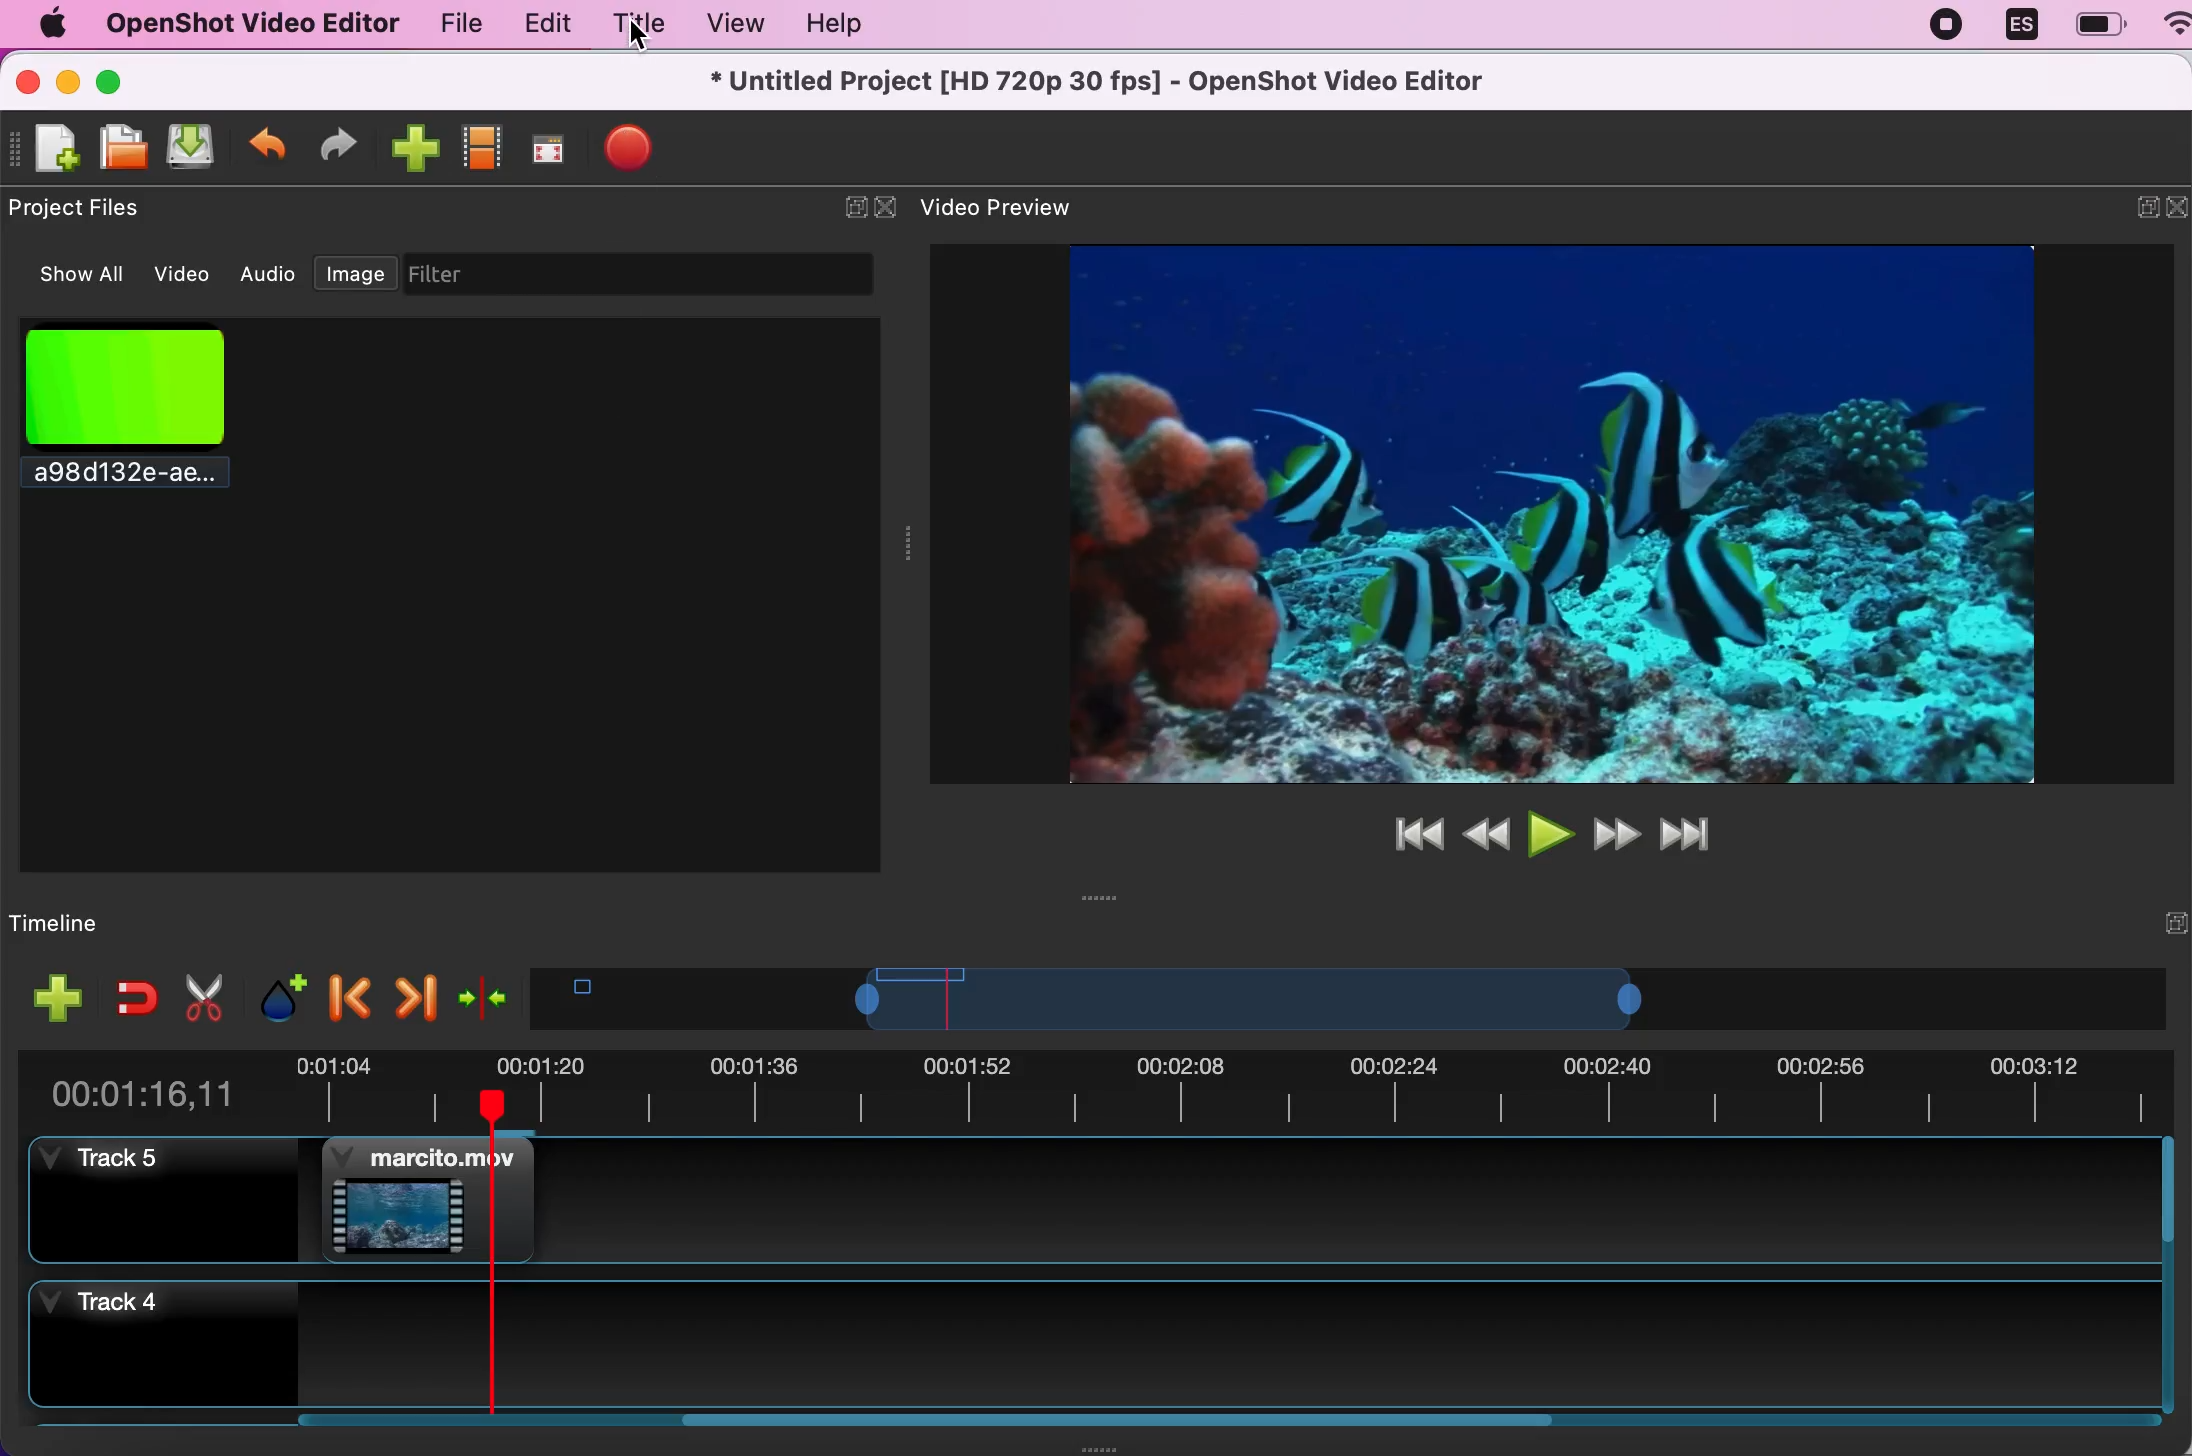 Image resolution: width=2192 pixels, height=1456 pixels. What do you see at coordinates (1548, 831) in the screenshot?
I see `play` at bounding box center [1548, 831].